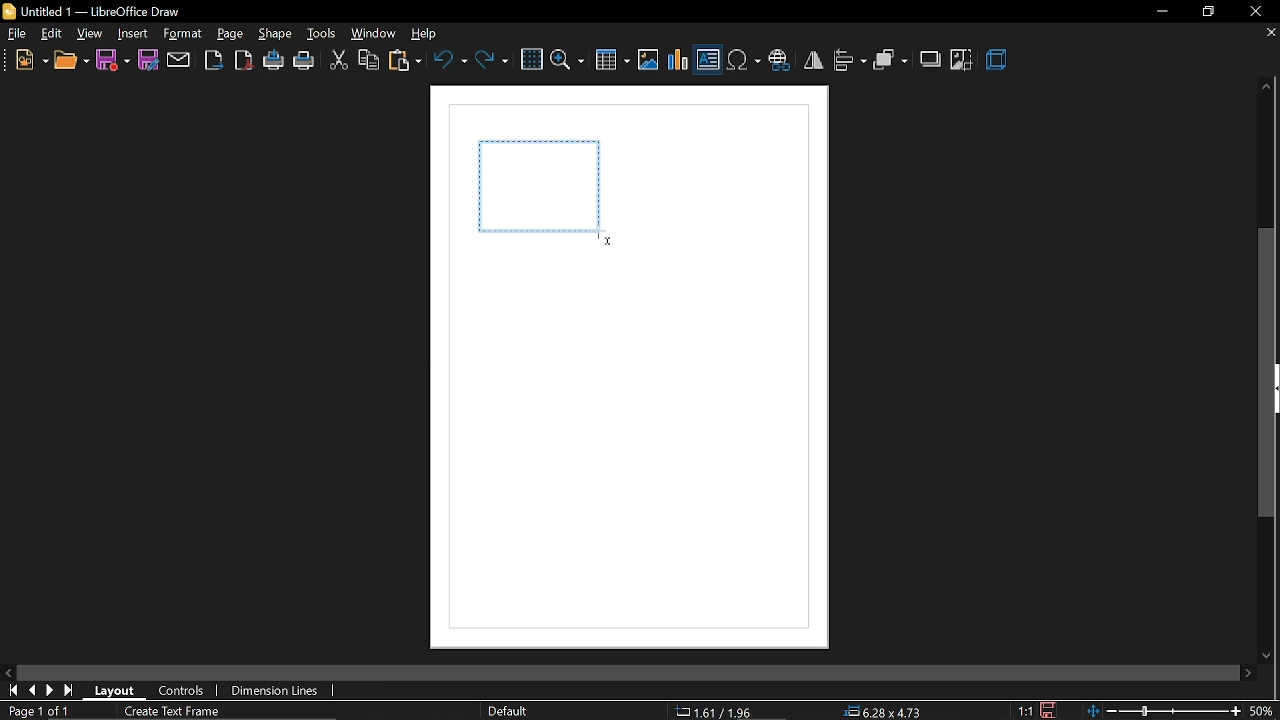 The height and width of the screenshot is (720, 1280). I want to click on restore down, so click(1208, 11).